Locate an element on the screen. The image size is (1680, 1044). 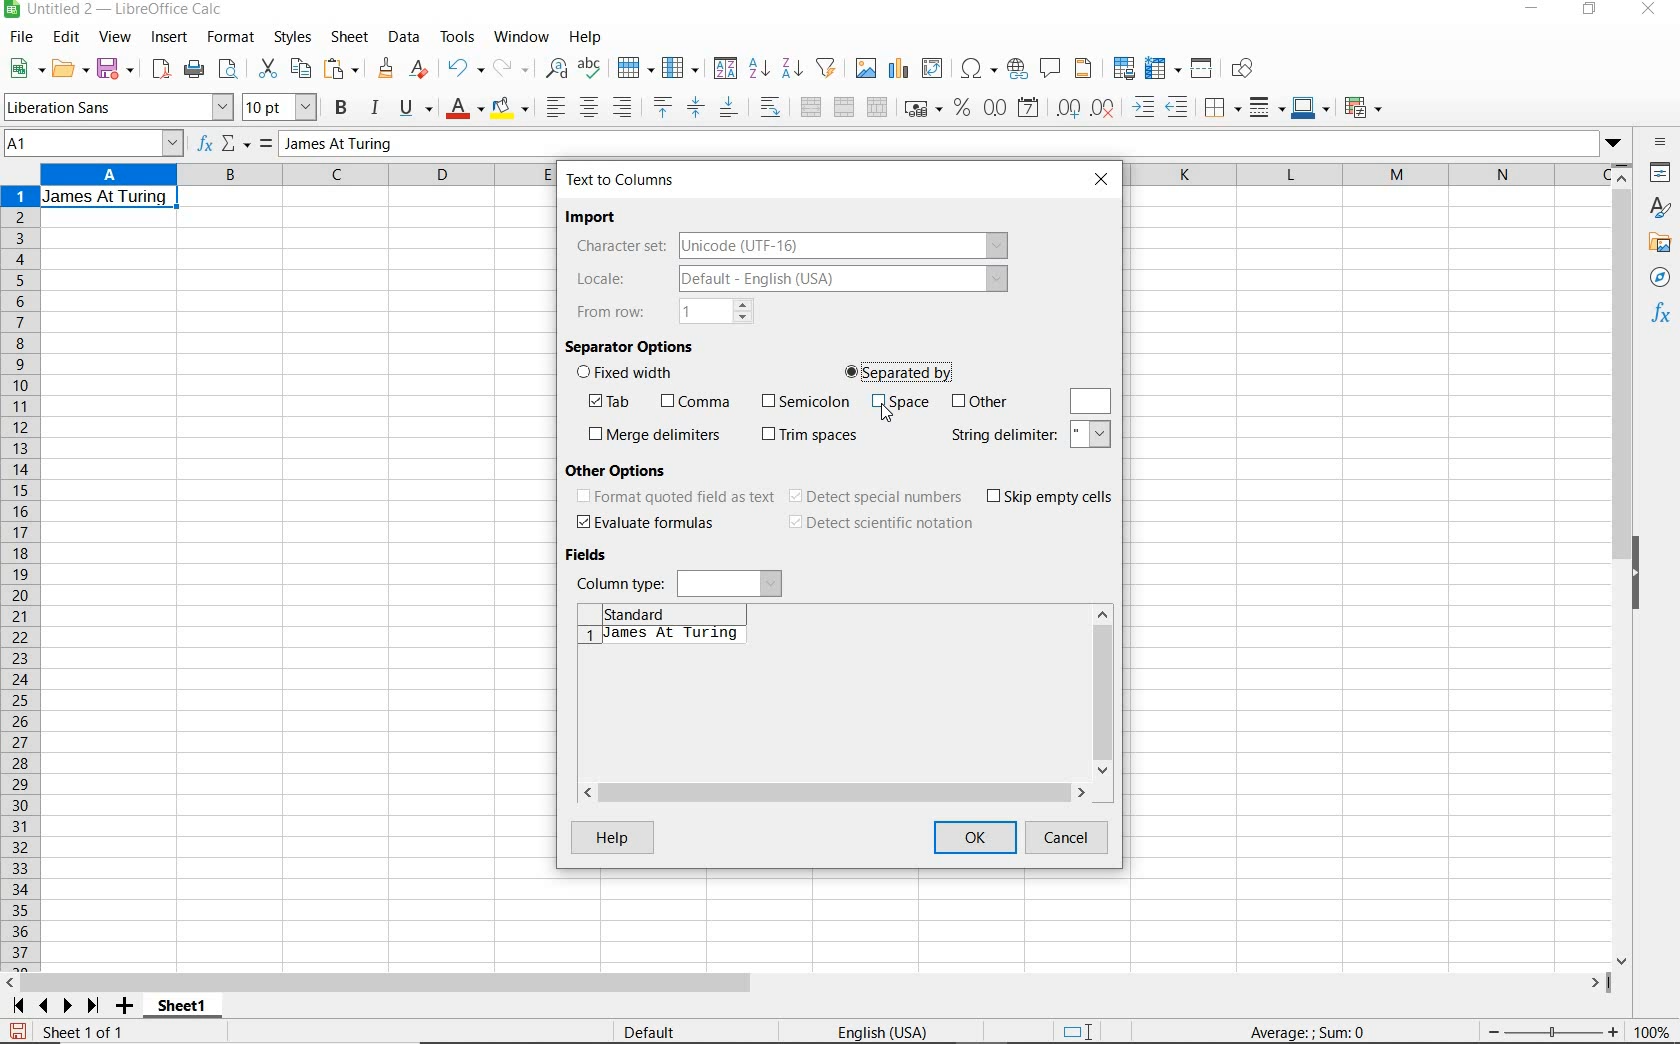
tab is located at coordinates (615, 402).